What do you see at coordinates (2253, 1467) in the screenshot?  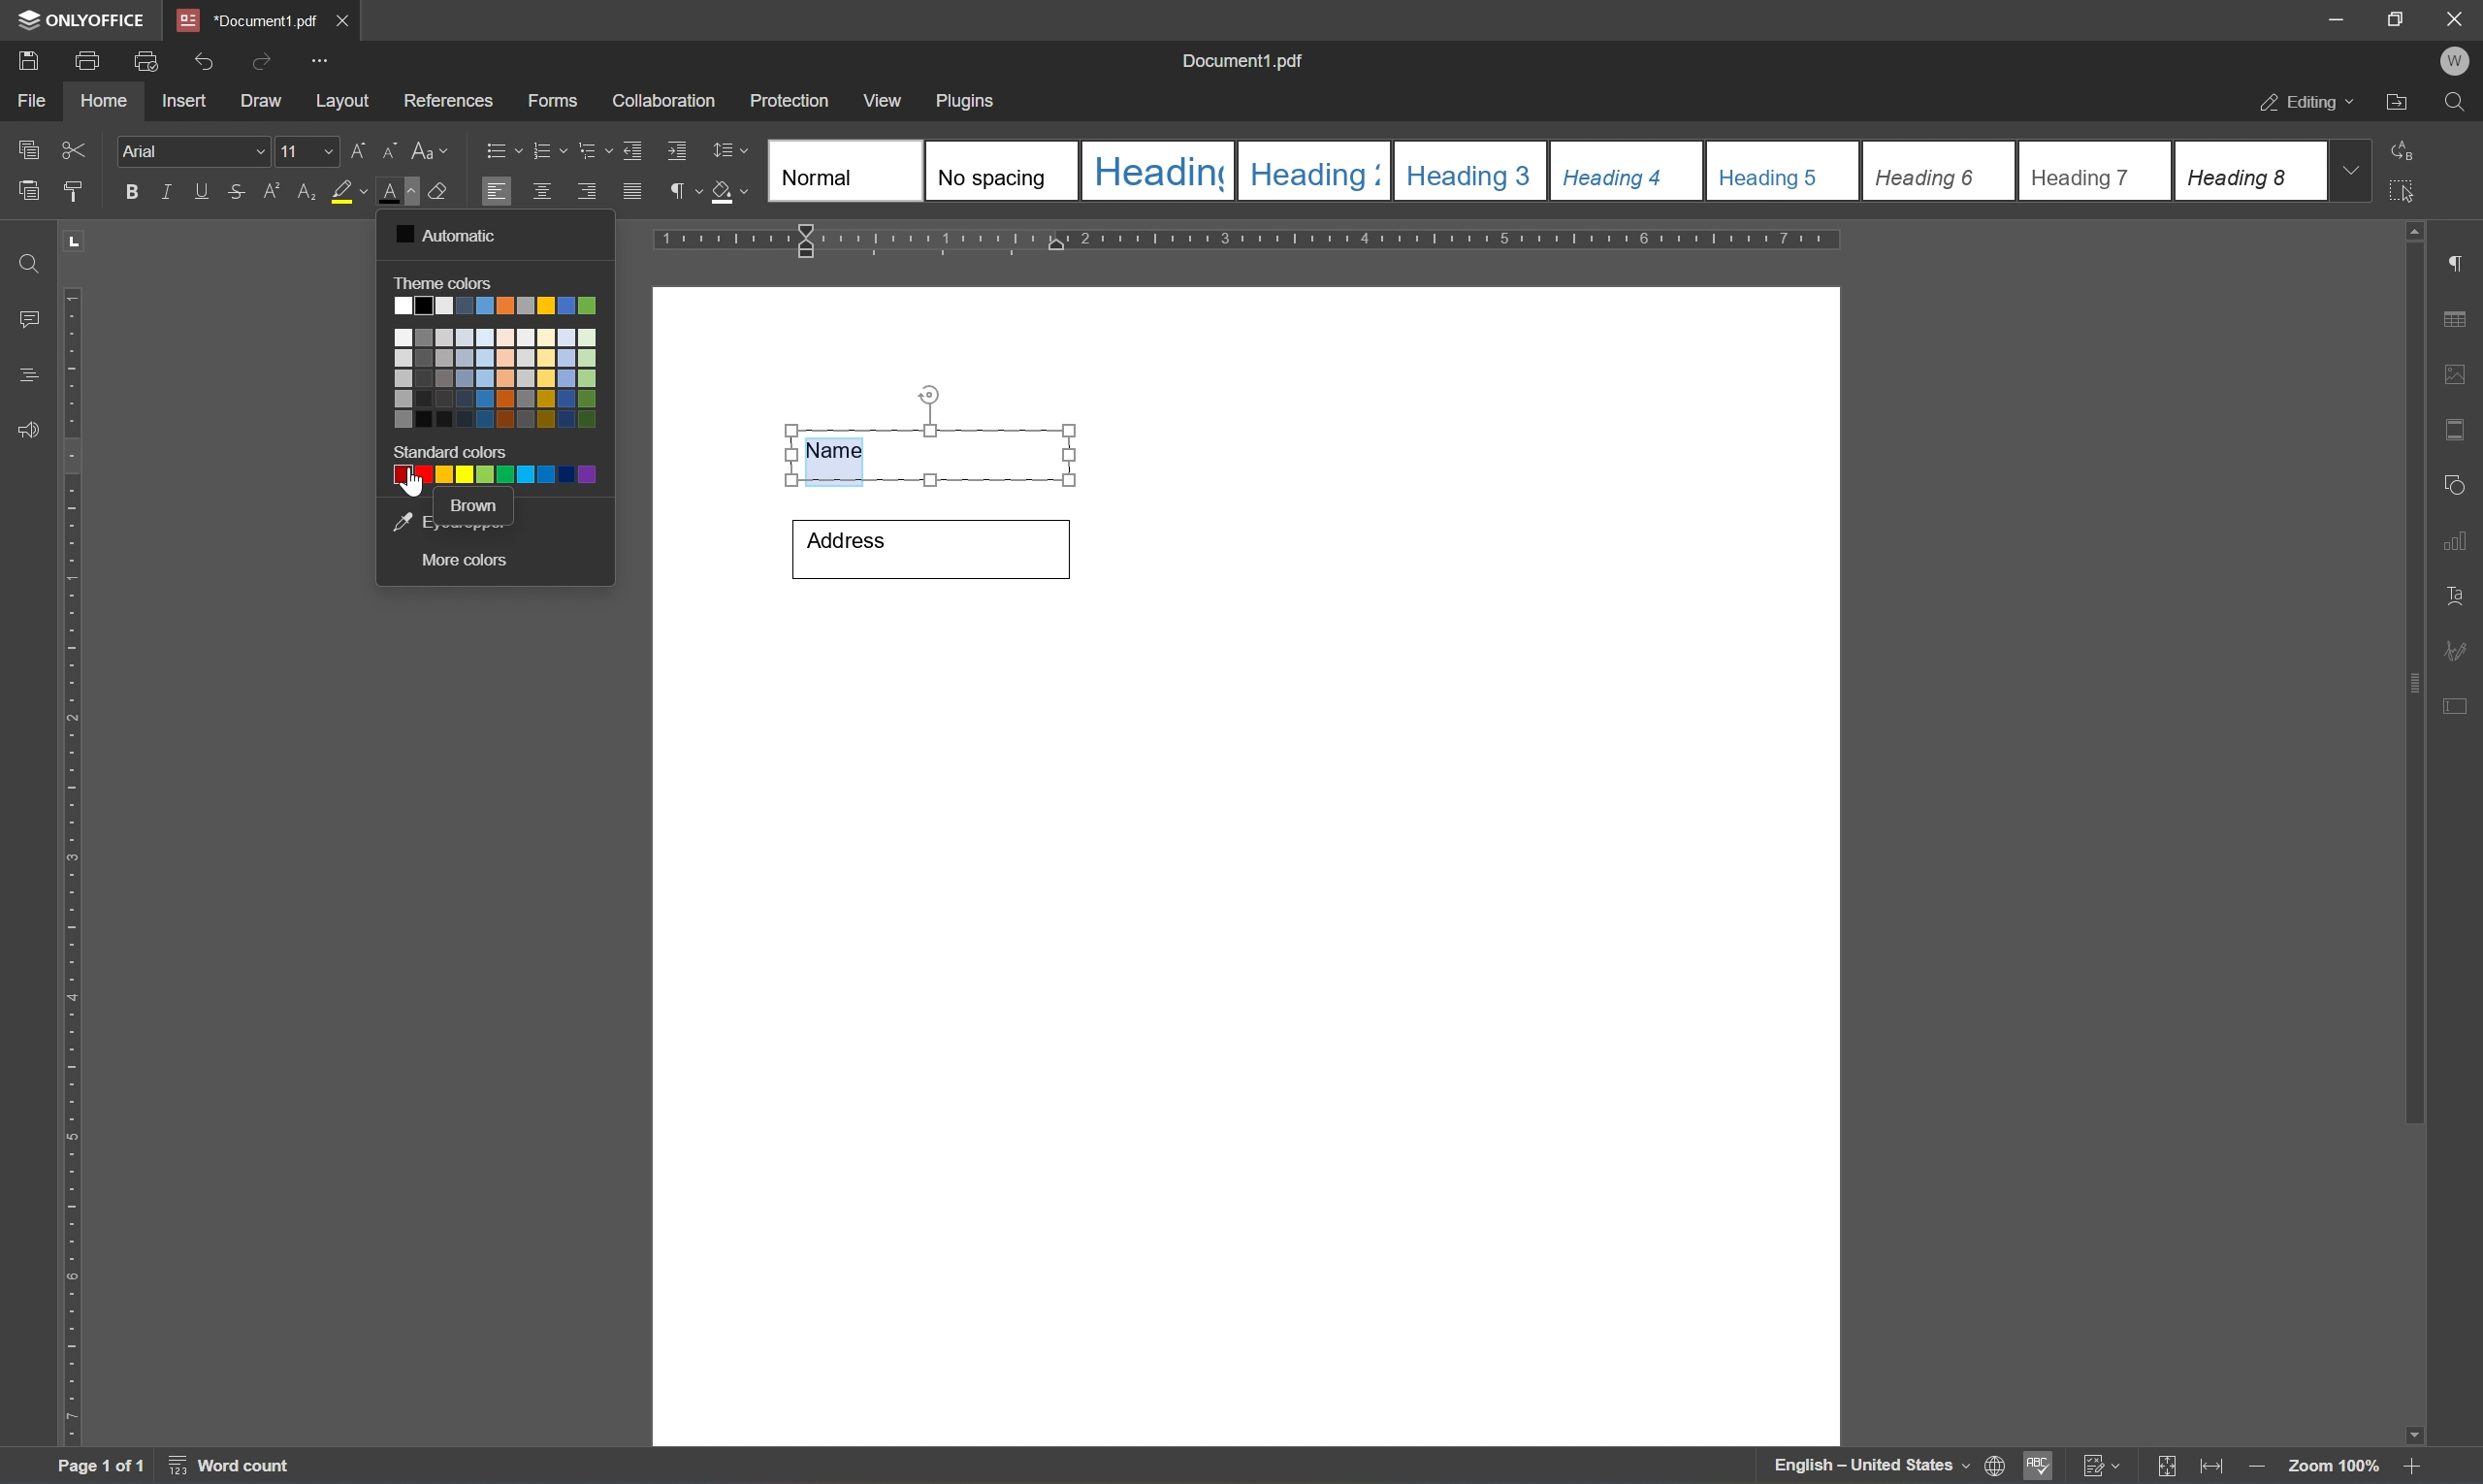 I see `zoom in` at bounding box center [2253, 1467].